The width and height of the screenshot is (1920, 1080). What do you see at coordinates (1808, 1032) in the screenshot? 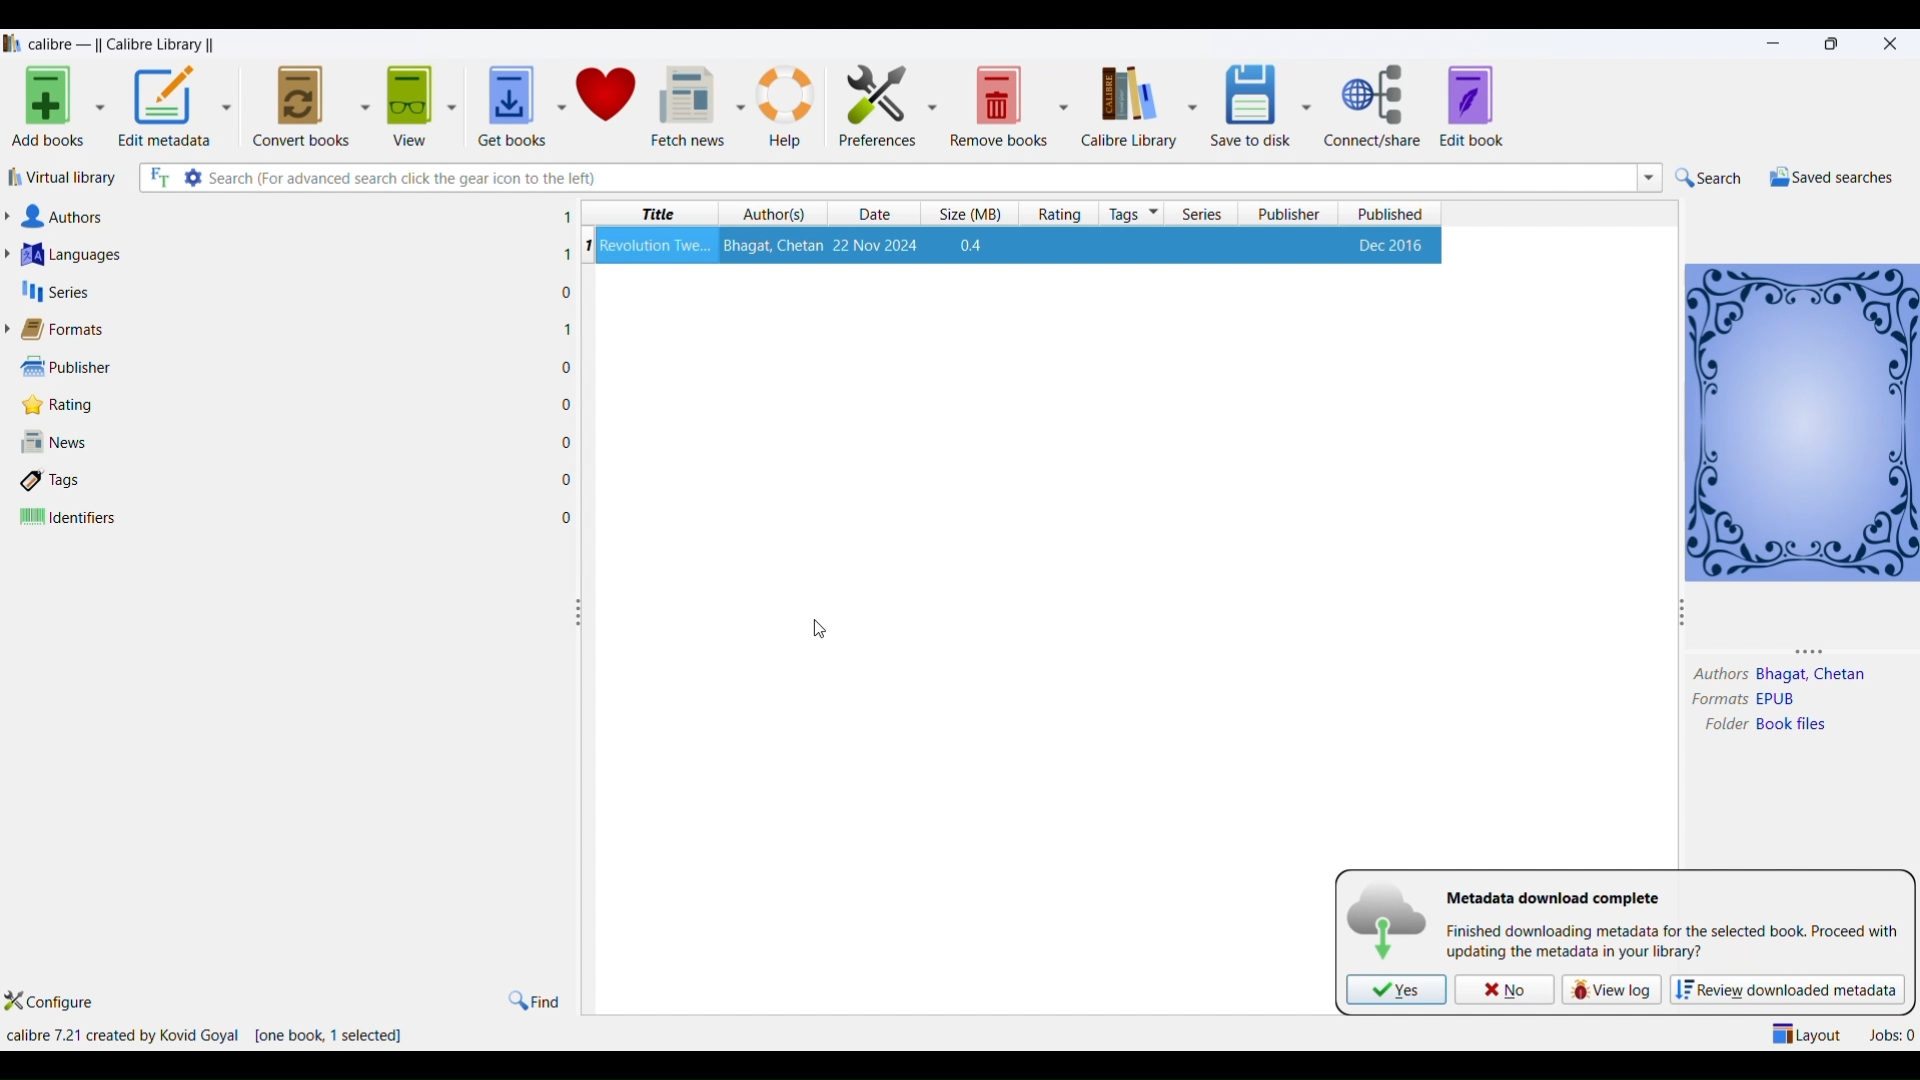
I see `layout` at bounding box center [1808, 1032].